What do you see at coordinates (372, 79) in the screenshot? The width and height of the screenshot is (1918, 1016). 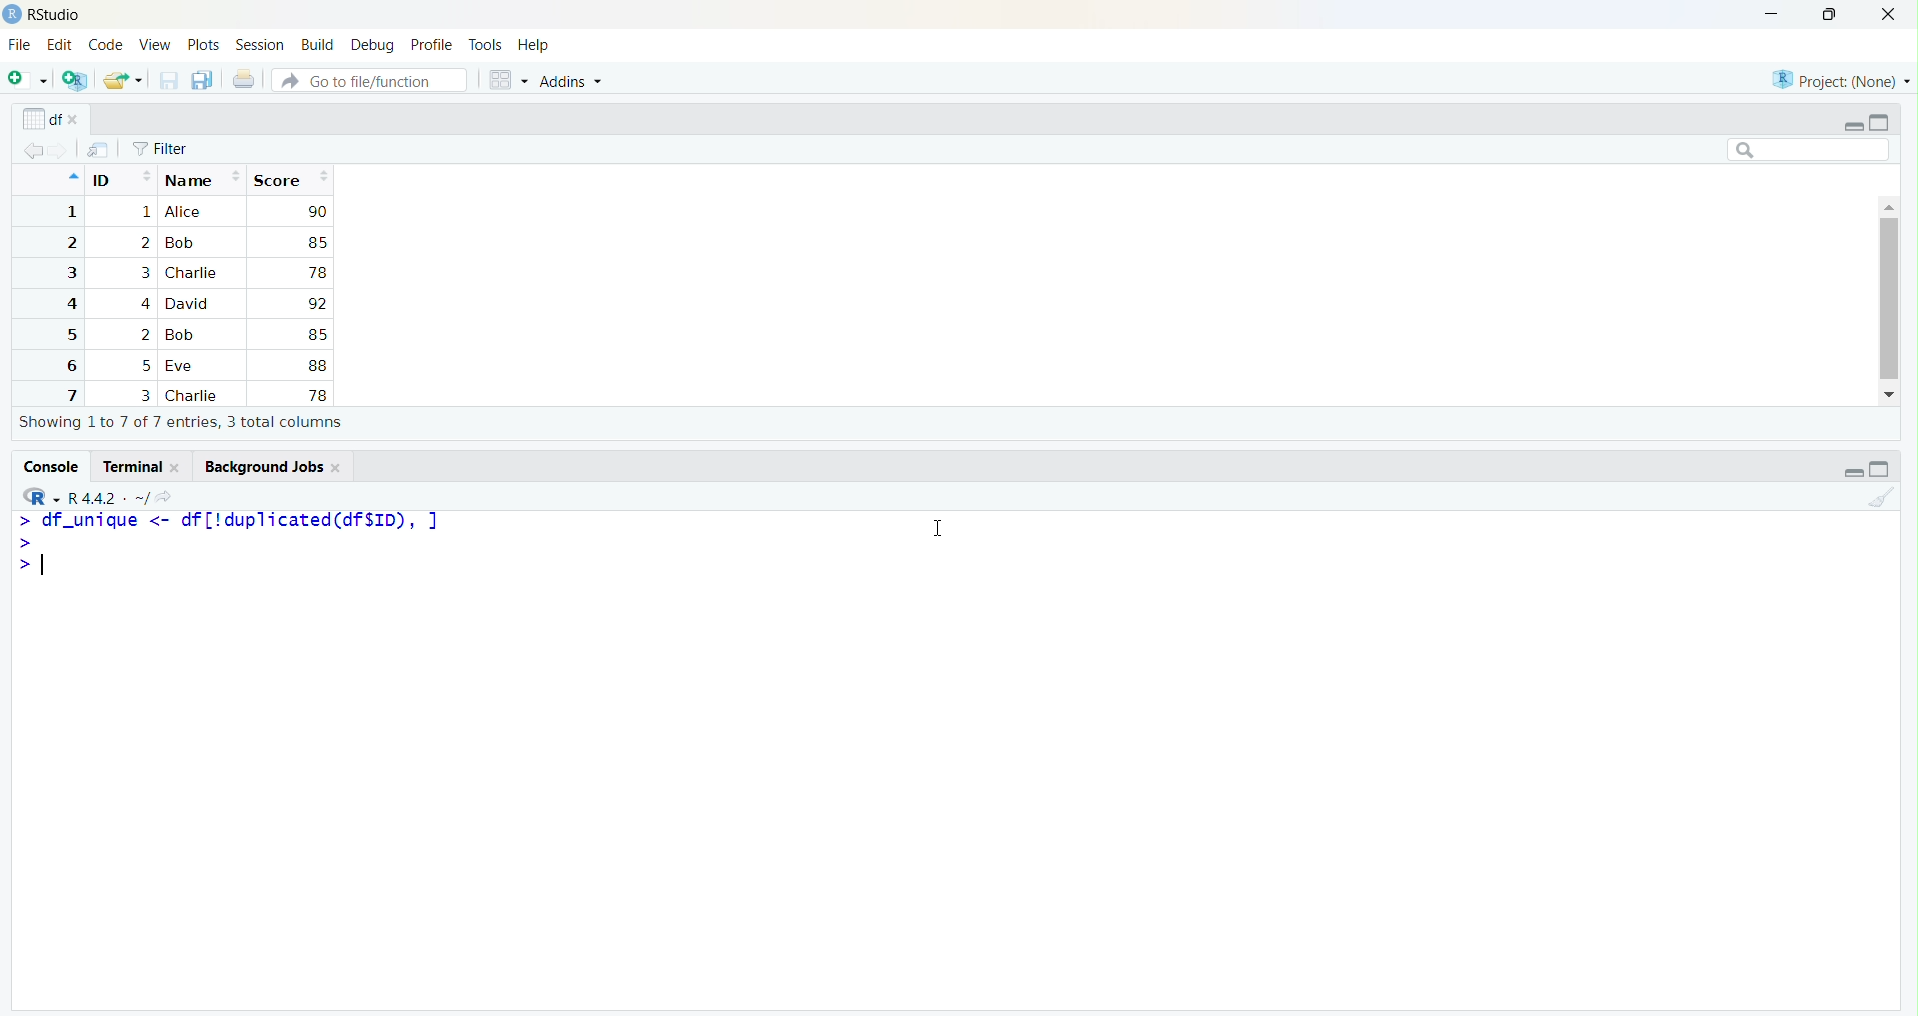 I see `file search` at bounding box center [372, 79].